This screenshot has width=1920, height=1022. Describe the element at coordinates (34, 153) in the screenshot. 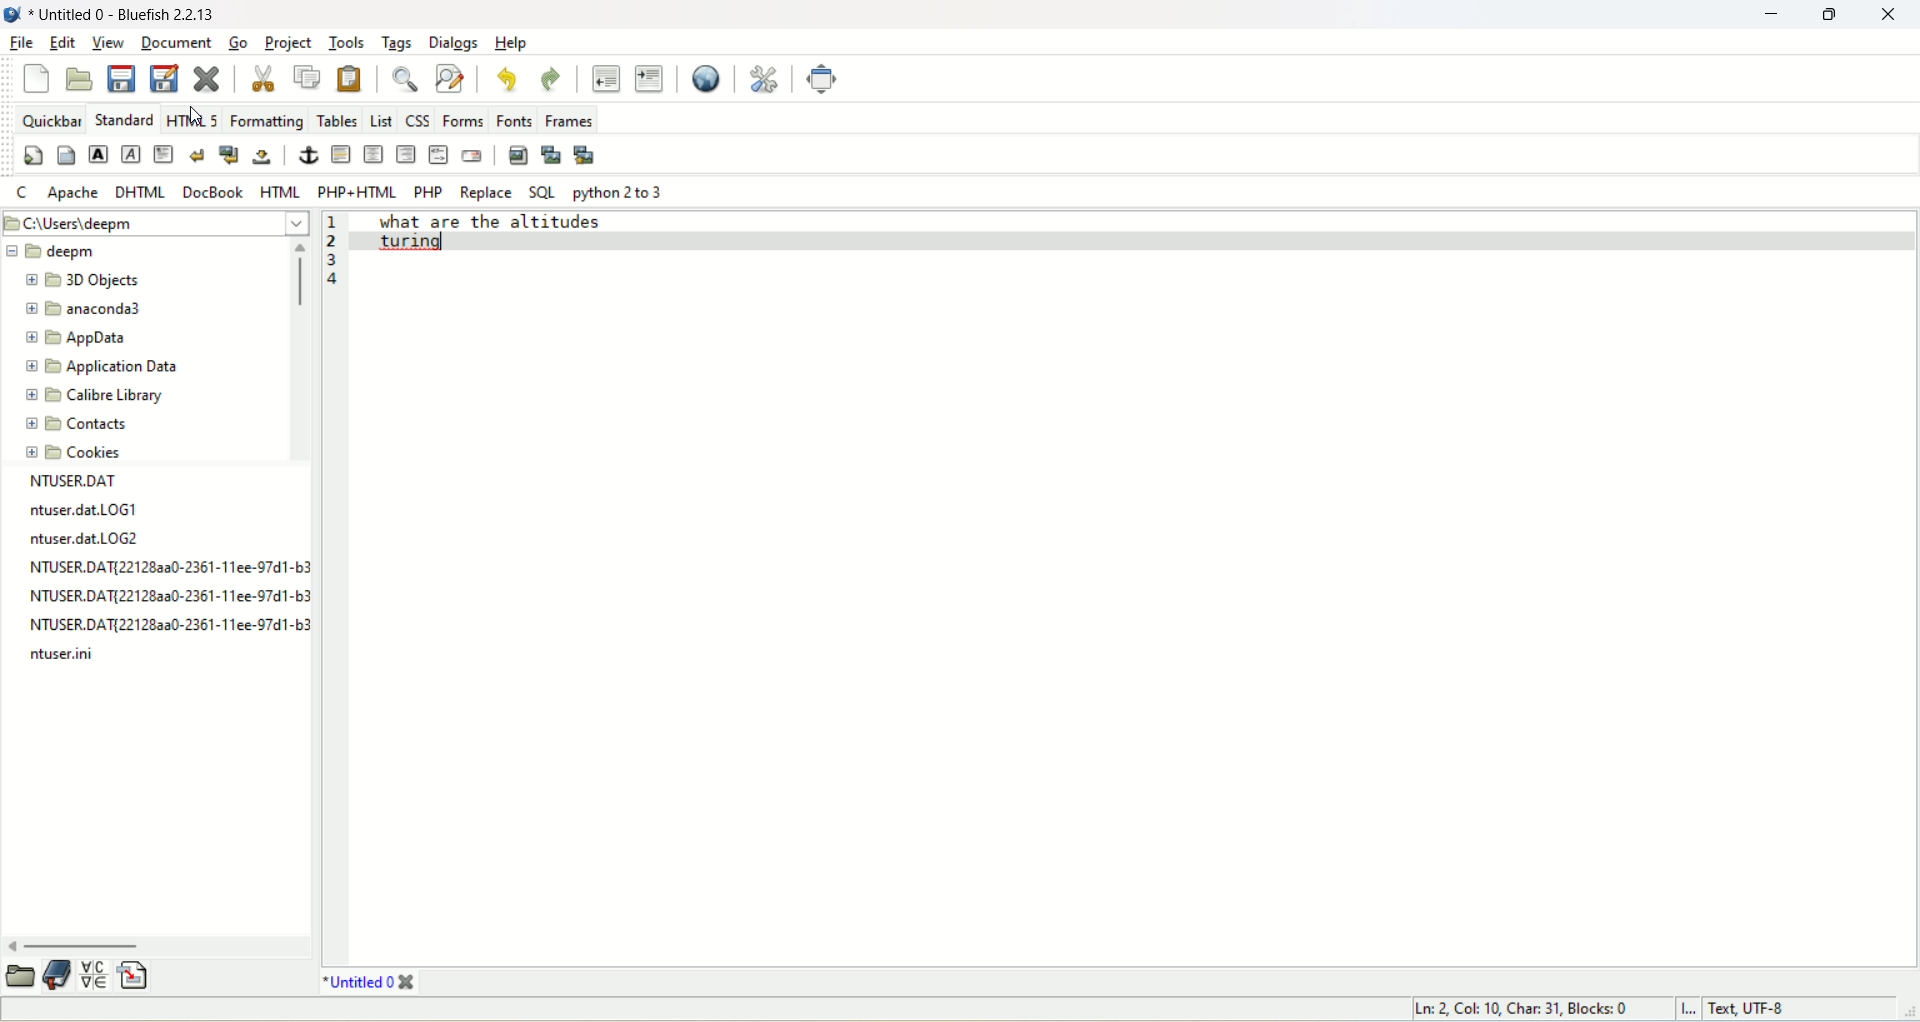

I see `quickstart` at that location.